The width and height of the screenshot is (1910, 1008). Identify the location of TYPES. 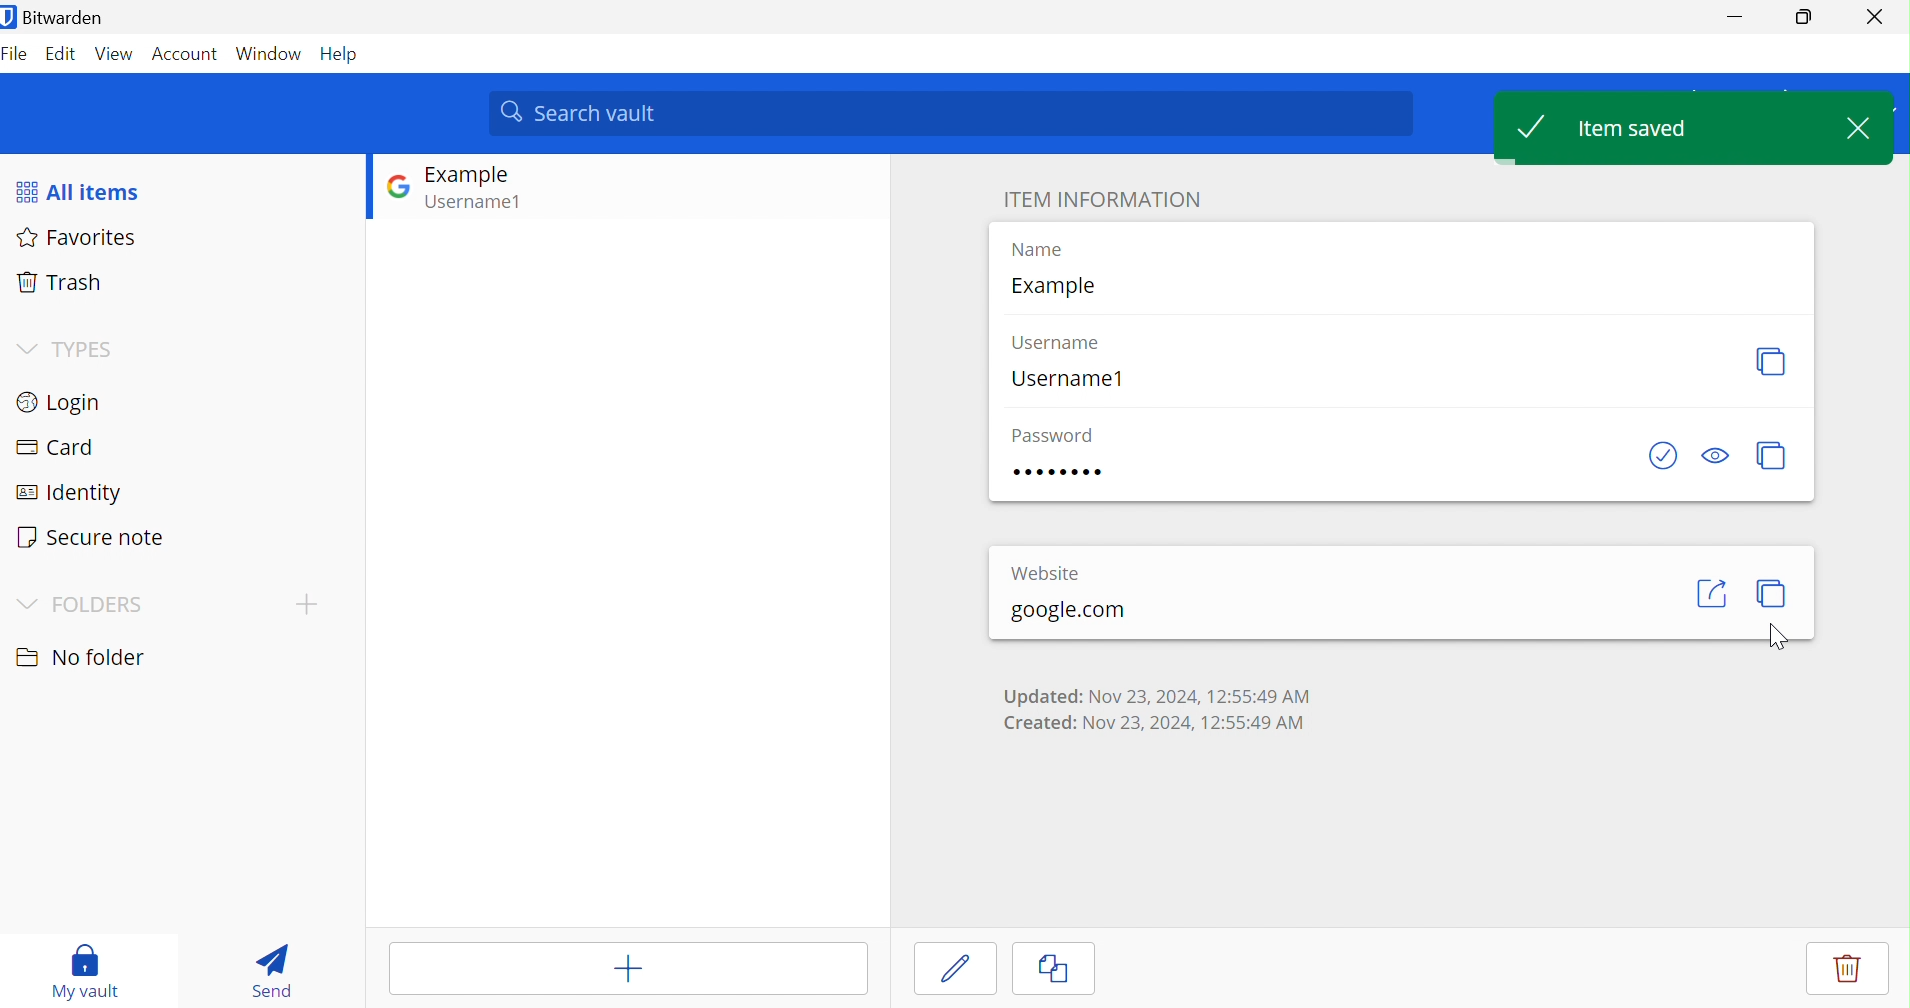
(87, 348).